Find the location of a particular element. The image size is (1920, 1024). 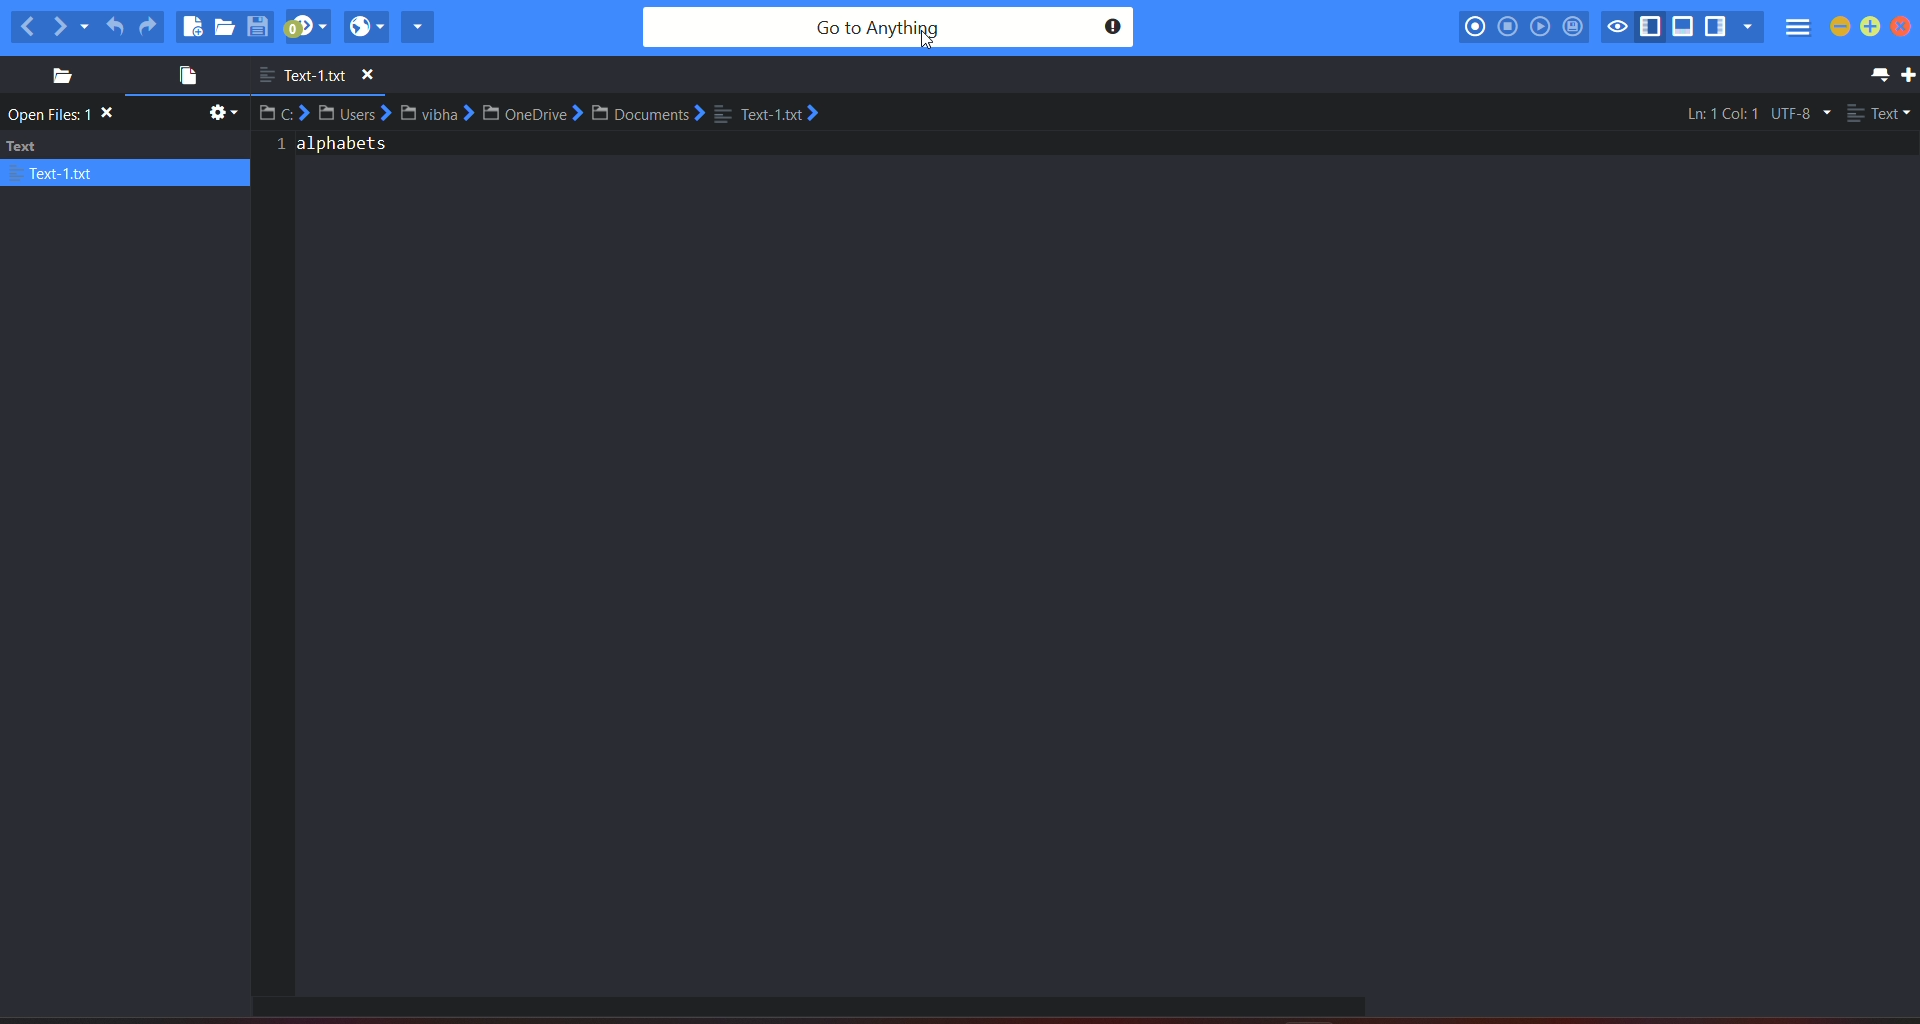

maximize is located at coordinates (1871, 29).